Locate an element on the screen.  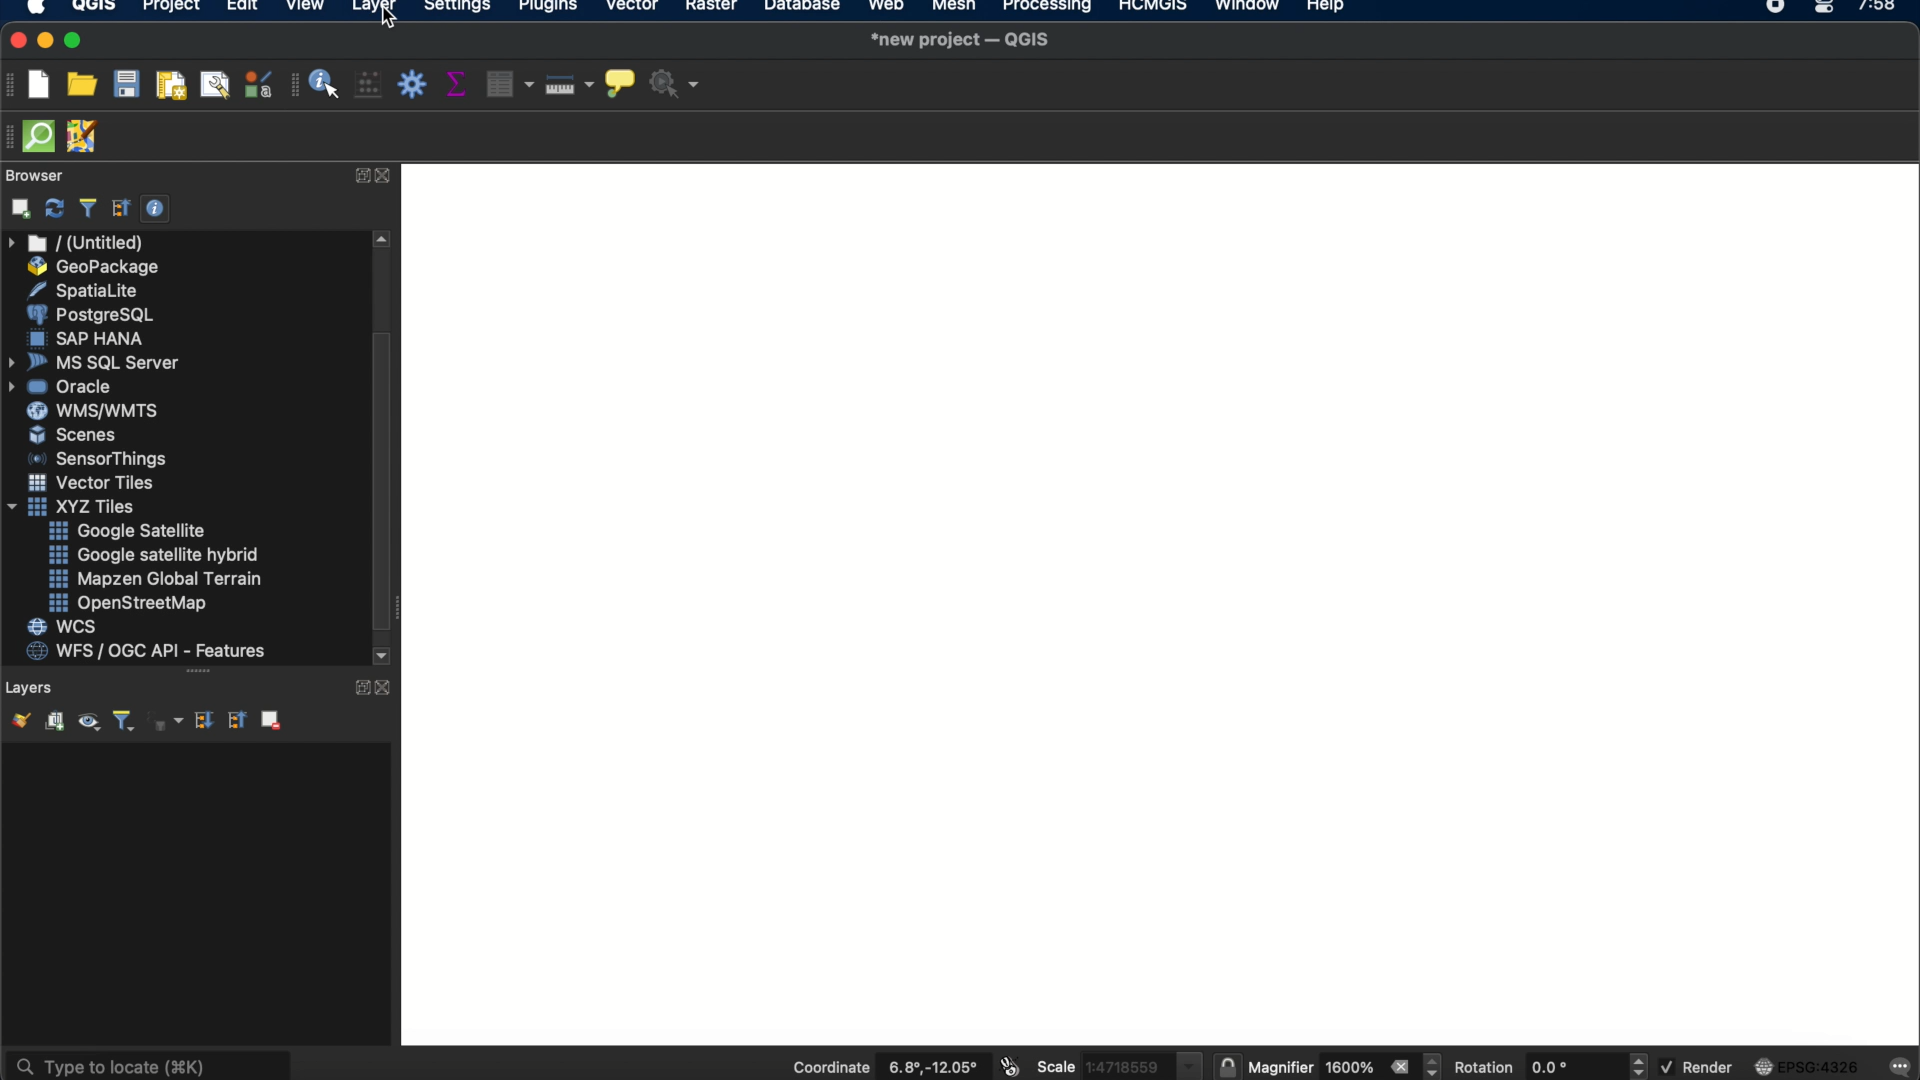
view is located at coordinates (305, 8).